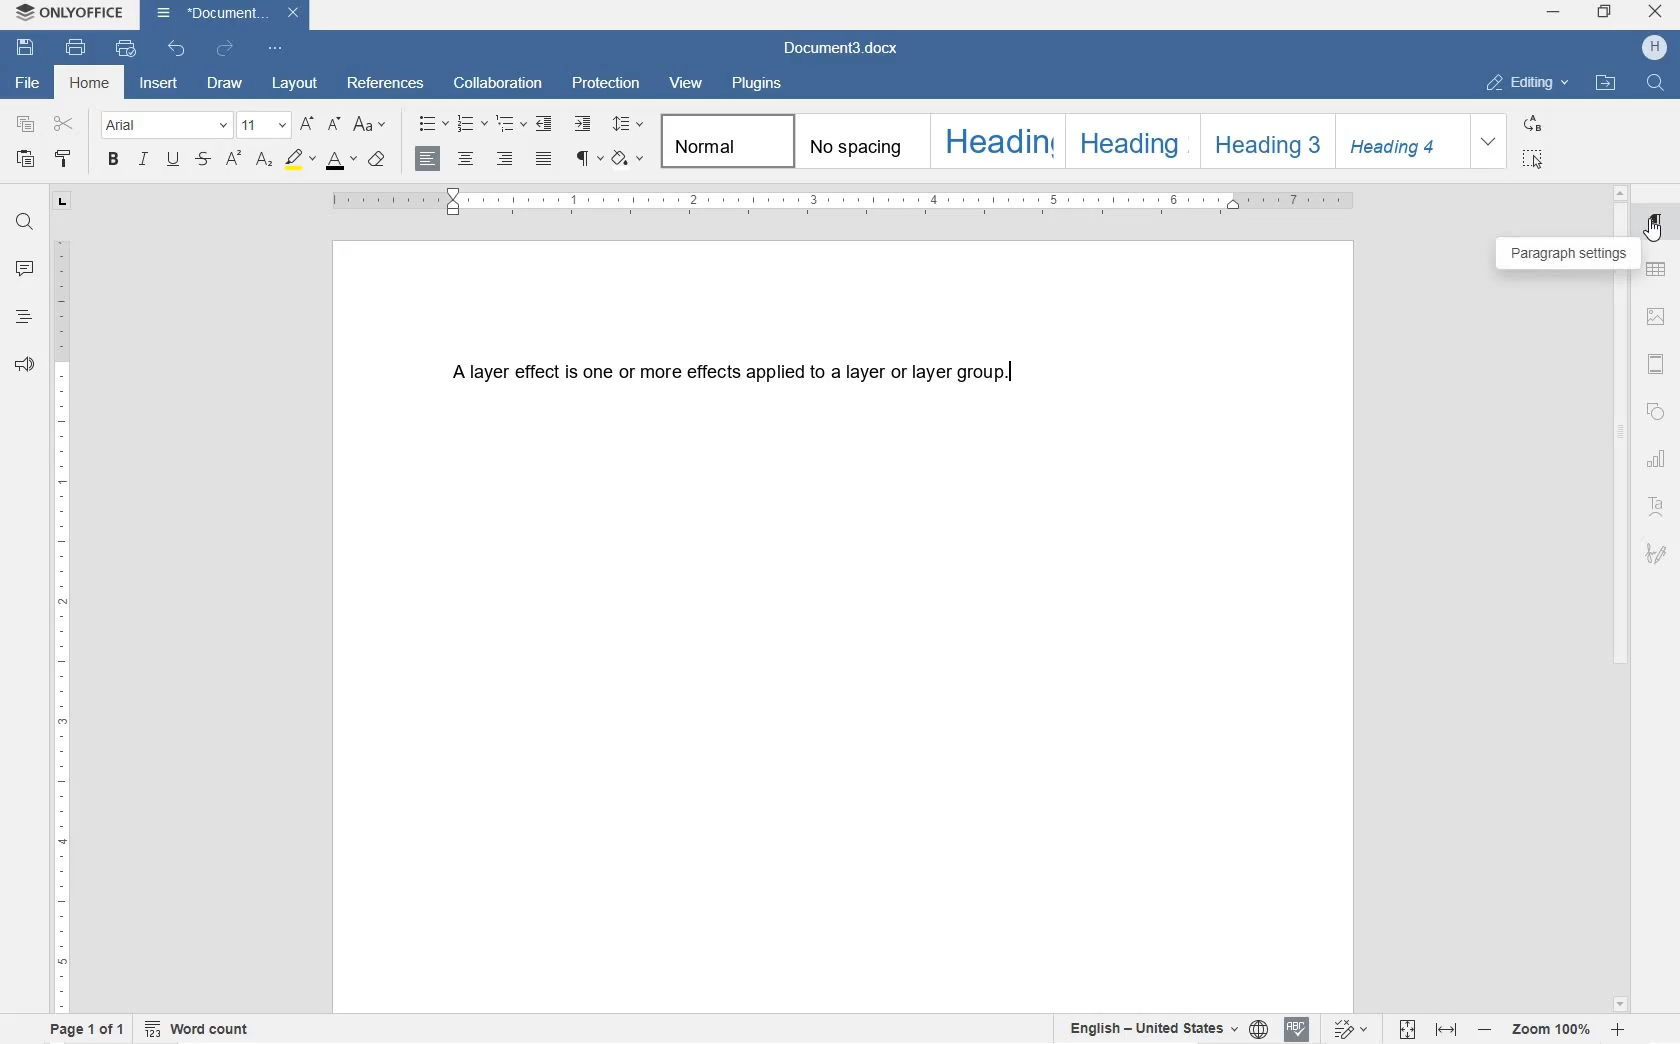 The height and width of the screenshot is (1044, 1680). I want to click on BOLD, so click(114, 160).